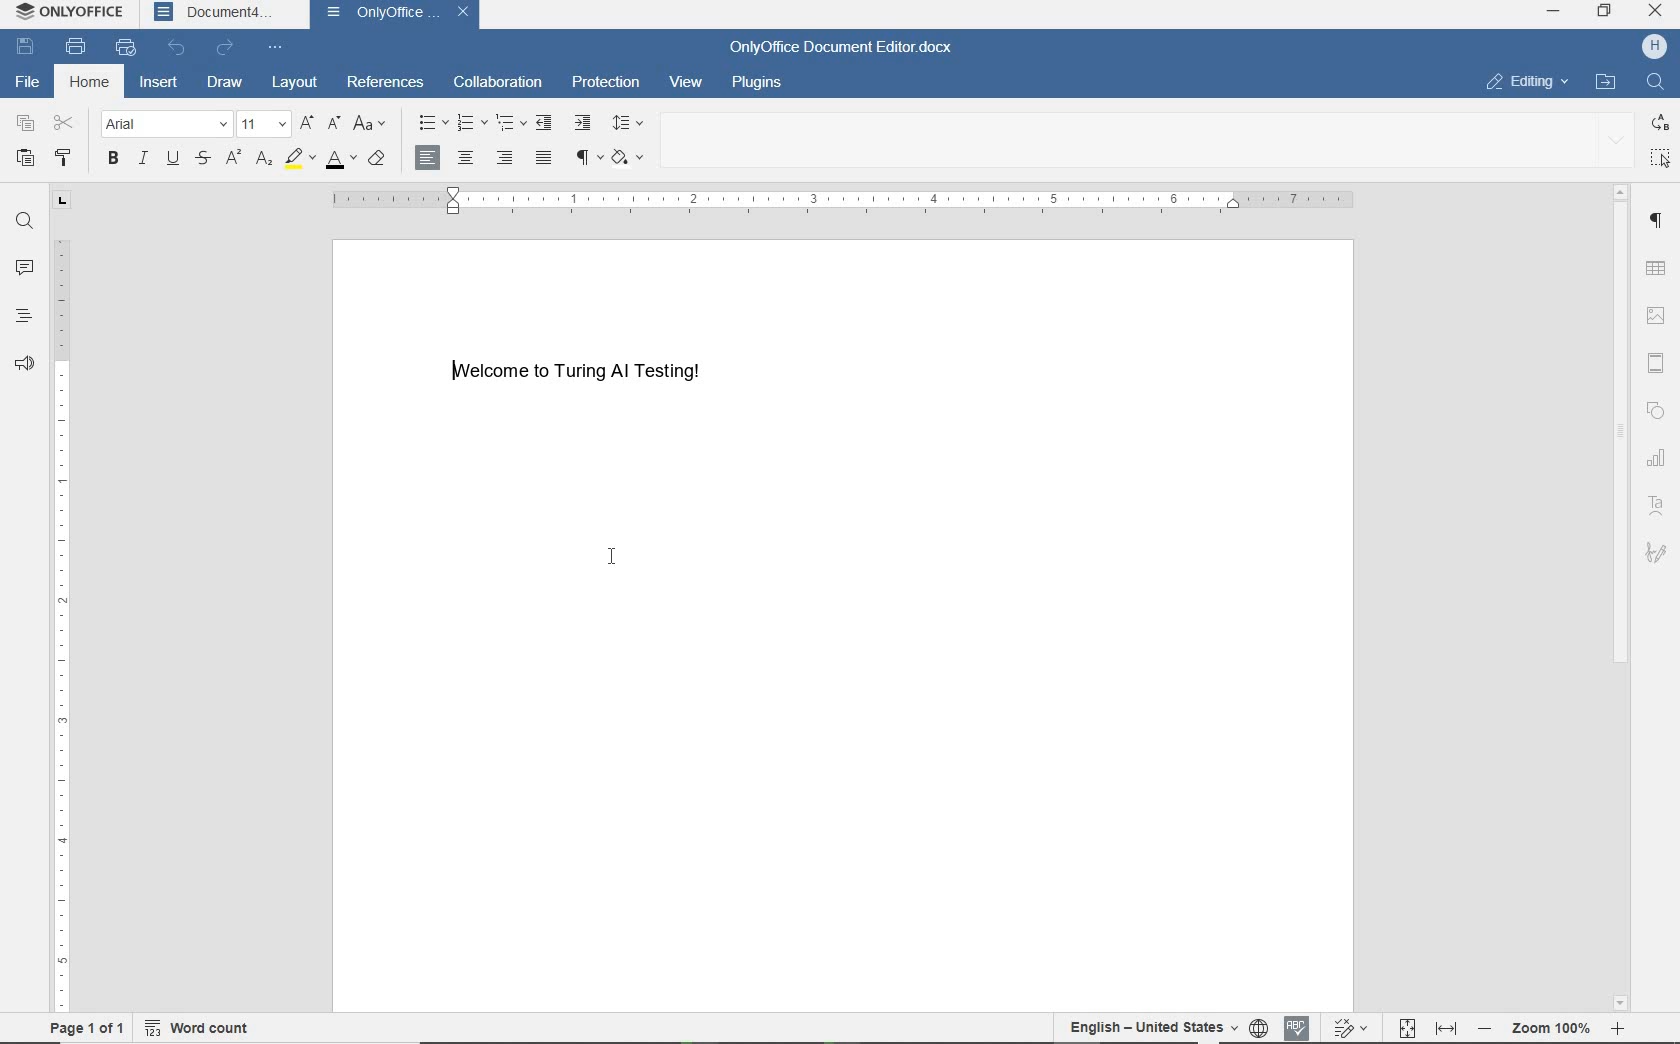 The image size is (1680, 1044). I want to click on subscript, so click(267, 161).